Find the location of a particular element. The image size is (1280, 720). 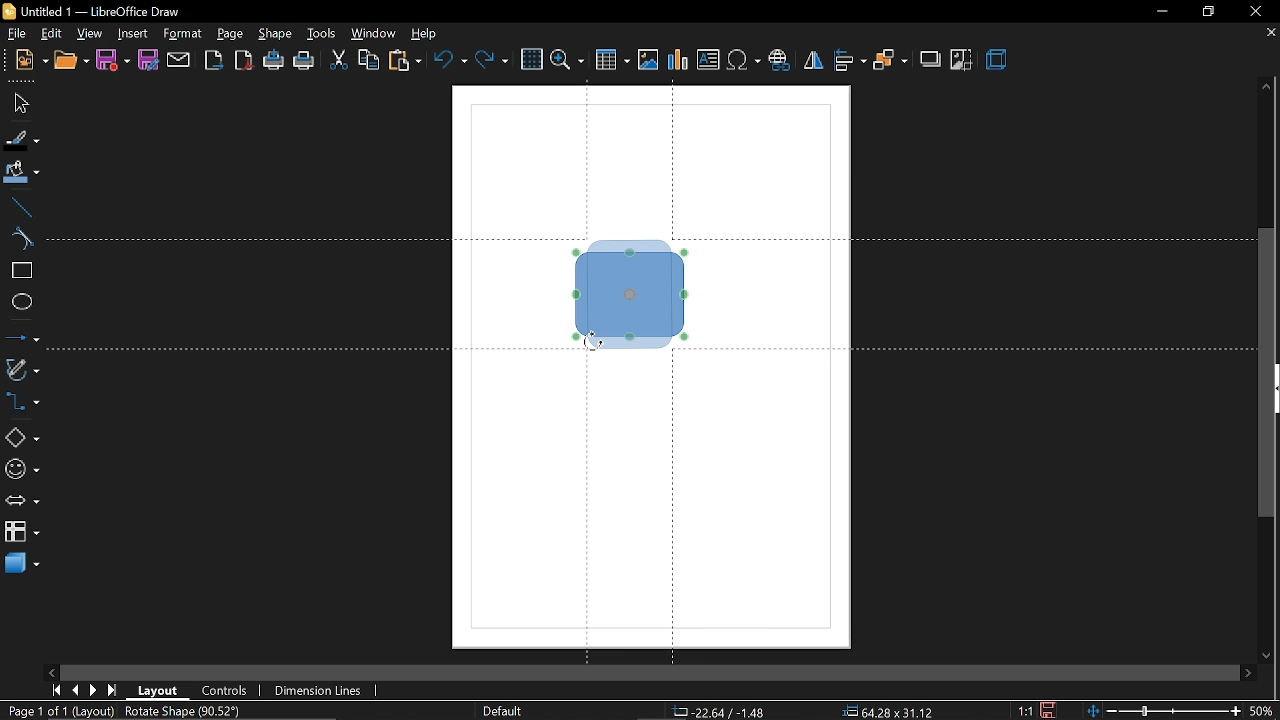

ellipse is located at coordinates (20, 304).